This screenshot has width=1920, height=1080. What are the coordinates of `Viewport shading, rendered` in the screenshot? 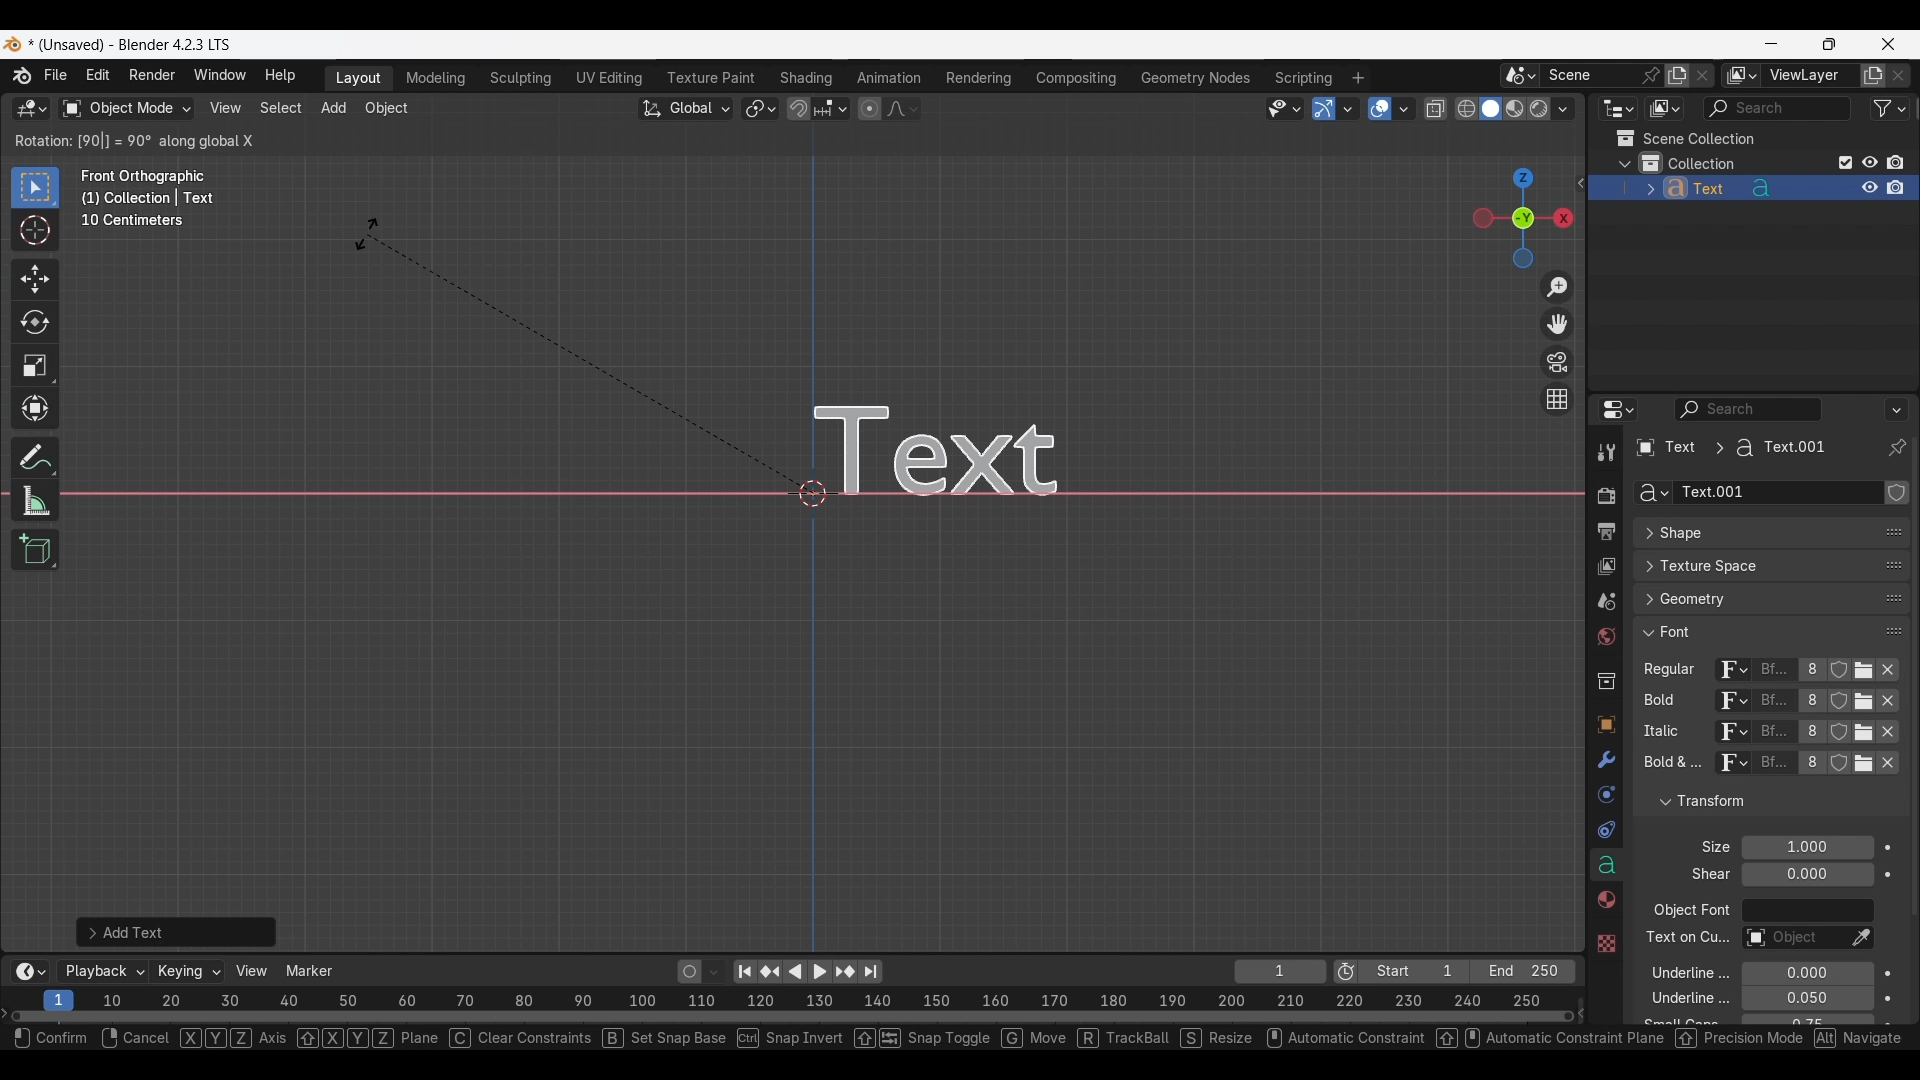 It's located at (1538, 108).